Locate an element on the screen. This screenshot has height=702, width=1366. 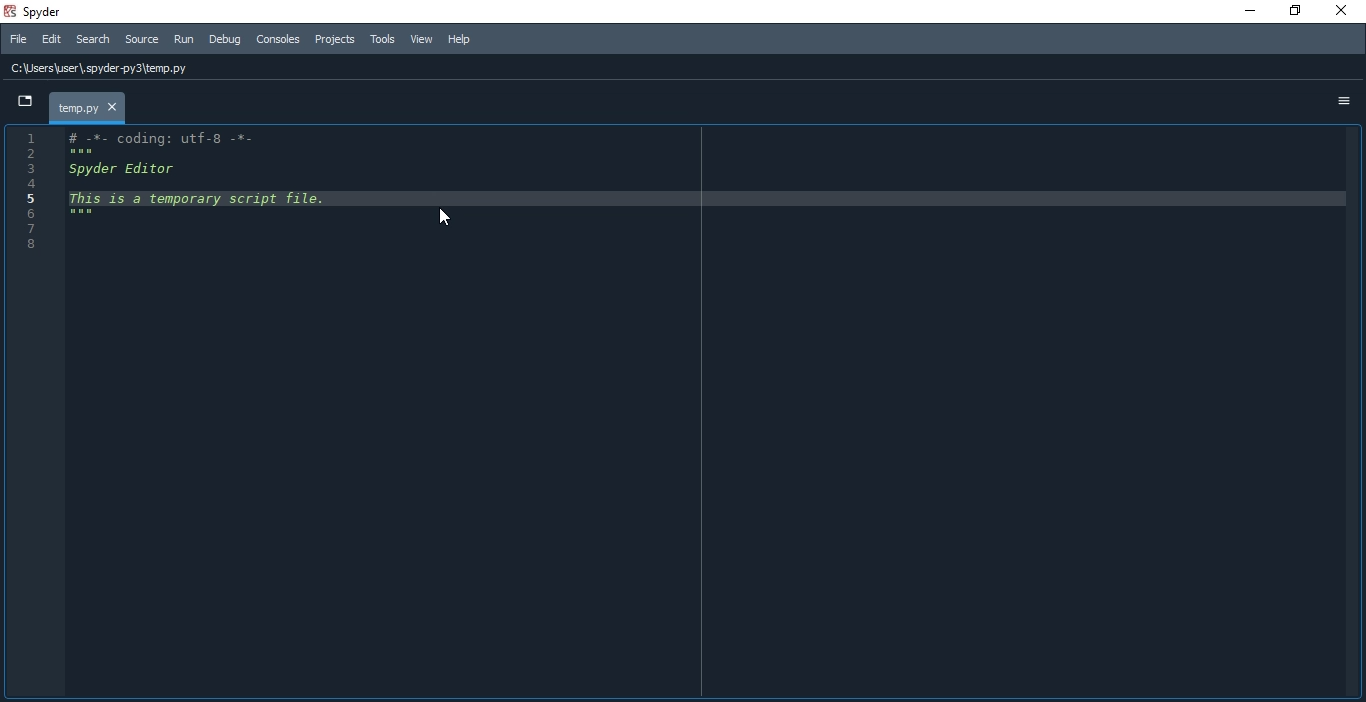
Consoles is located at coordinates (277, 39).